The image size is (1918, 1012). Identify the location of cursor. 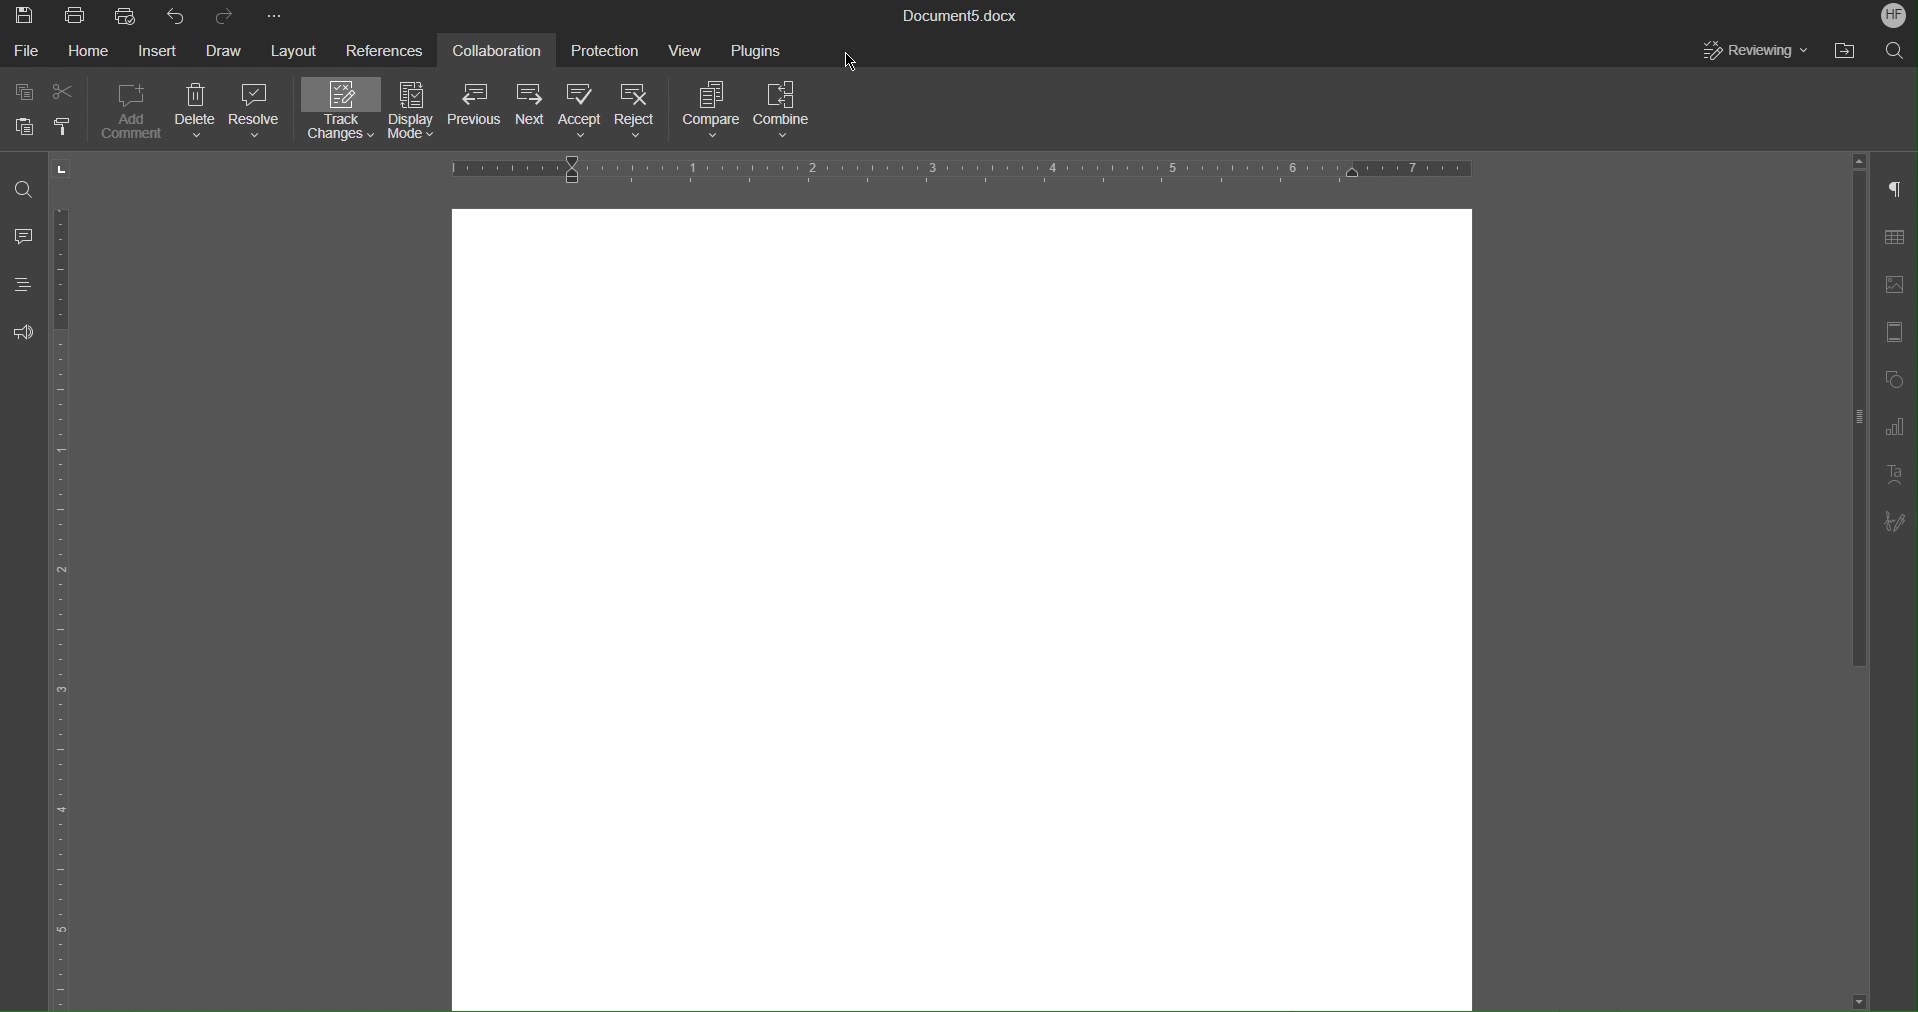
(852, 55).